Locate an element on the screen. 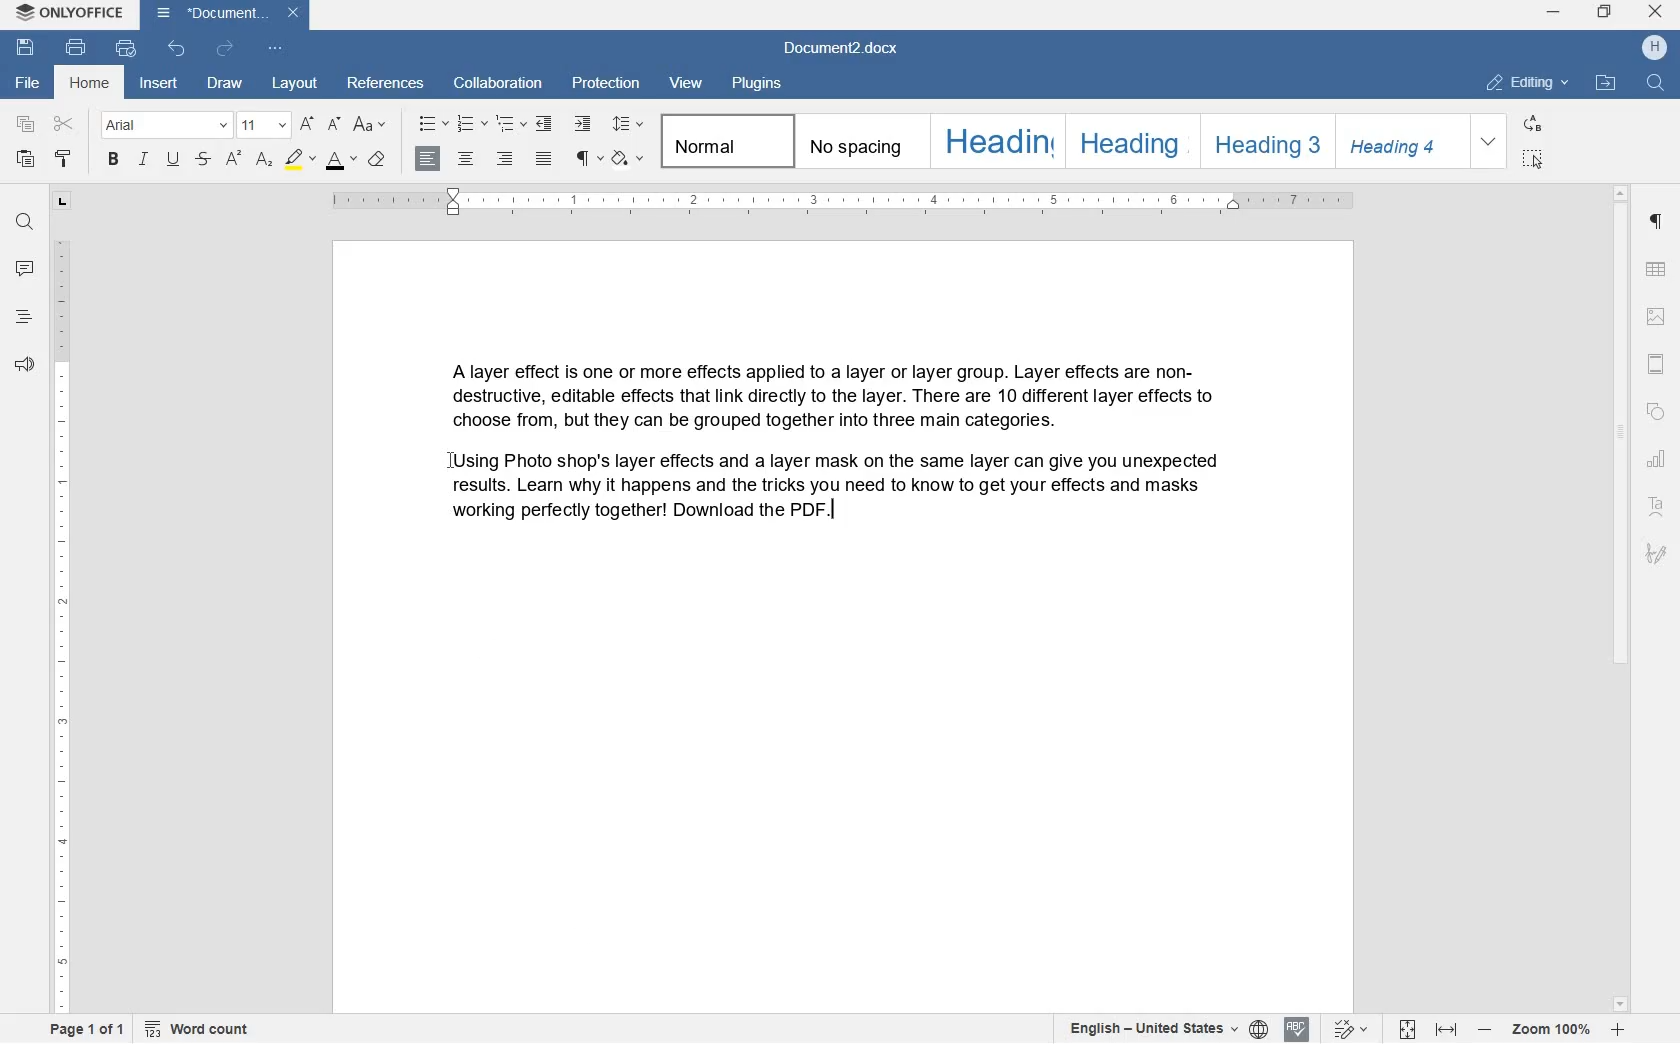  SUBSCRIPT is located at coordinates (263, 160).